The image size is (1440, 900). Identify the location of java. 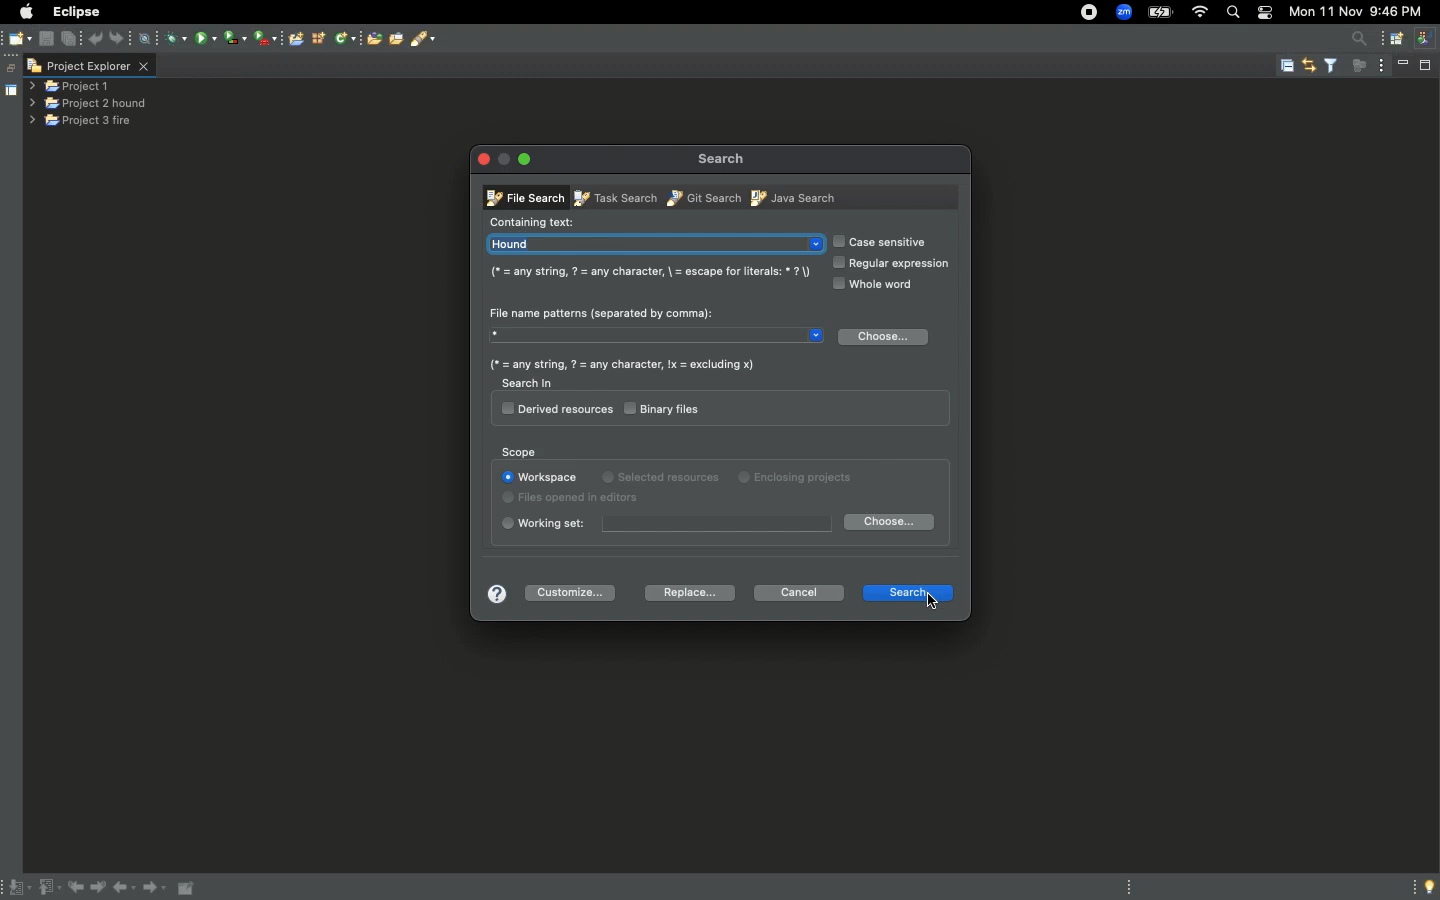
(1427, 36).